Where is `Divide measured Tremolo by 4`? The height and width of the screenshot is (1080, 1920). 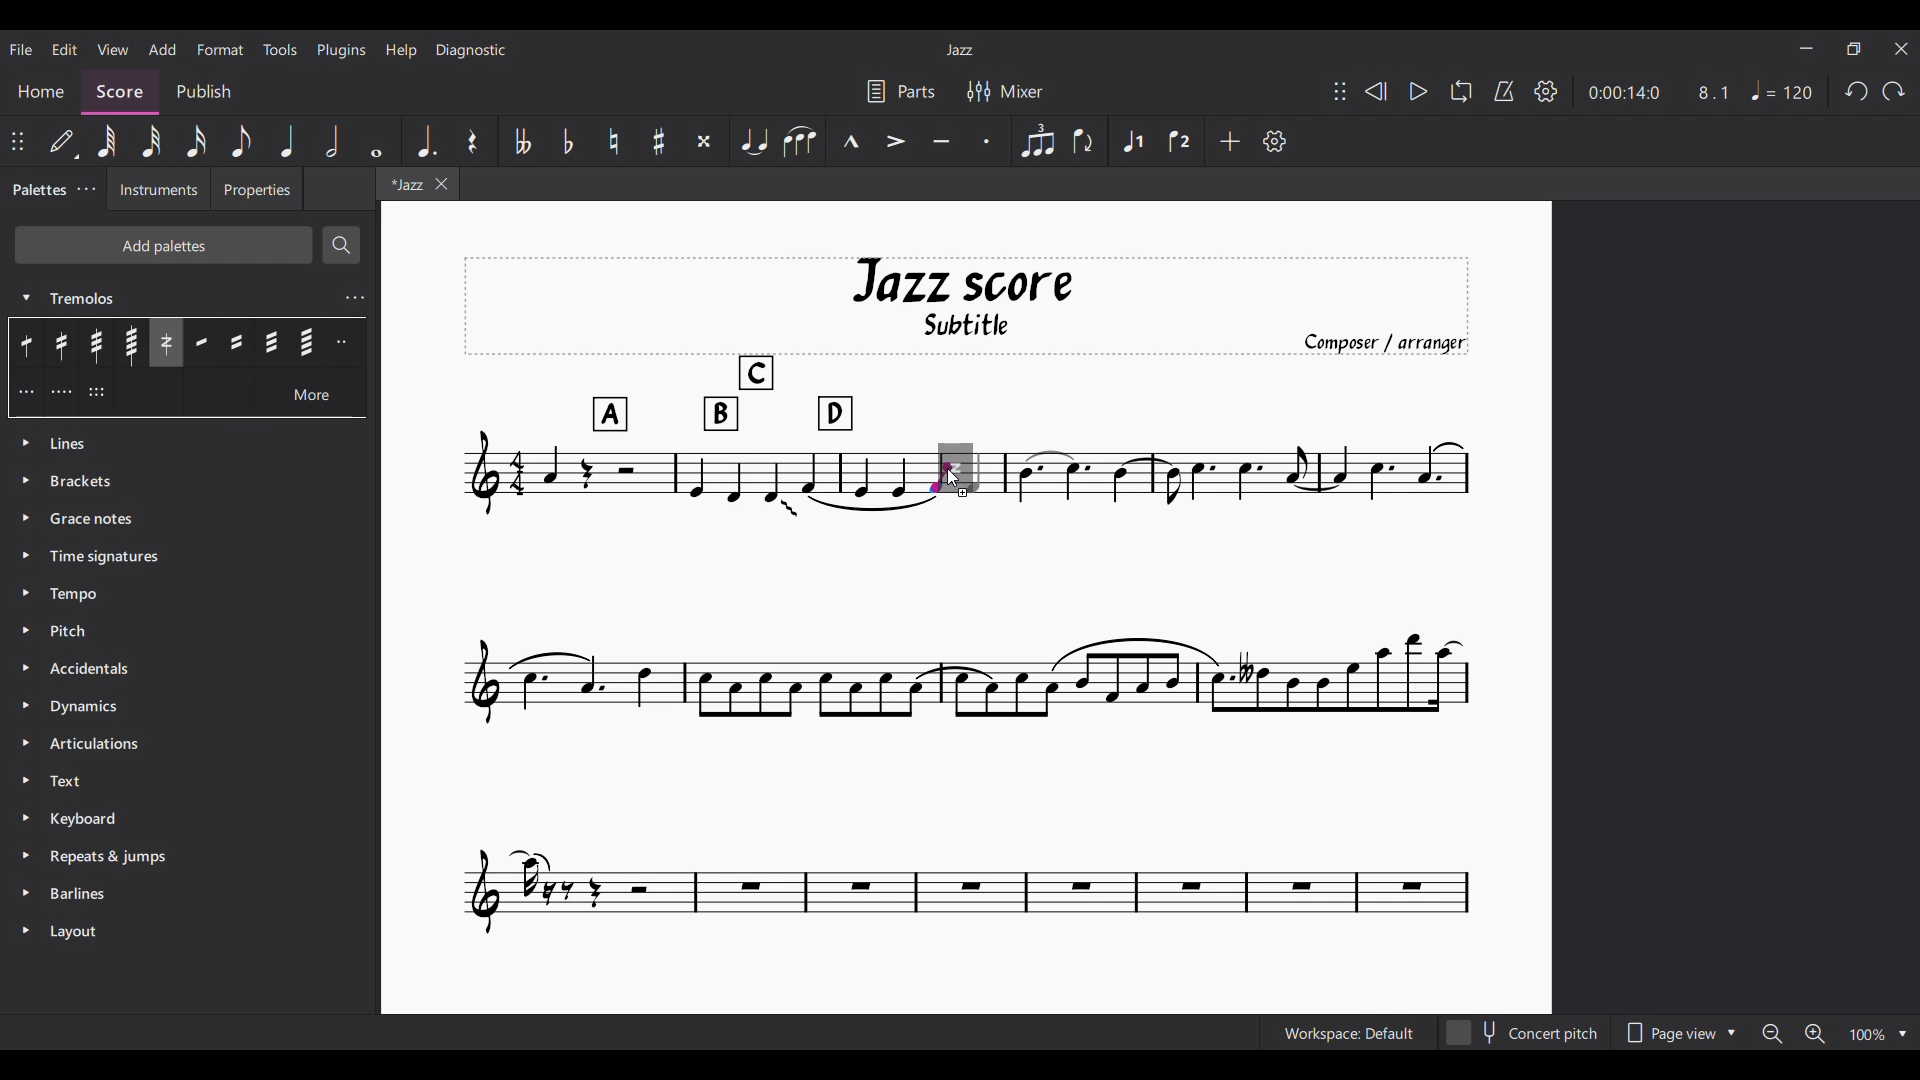
Divide measured Tremolo by 4 is located at coordinates (61, 392).